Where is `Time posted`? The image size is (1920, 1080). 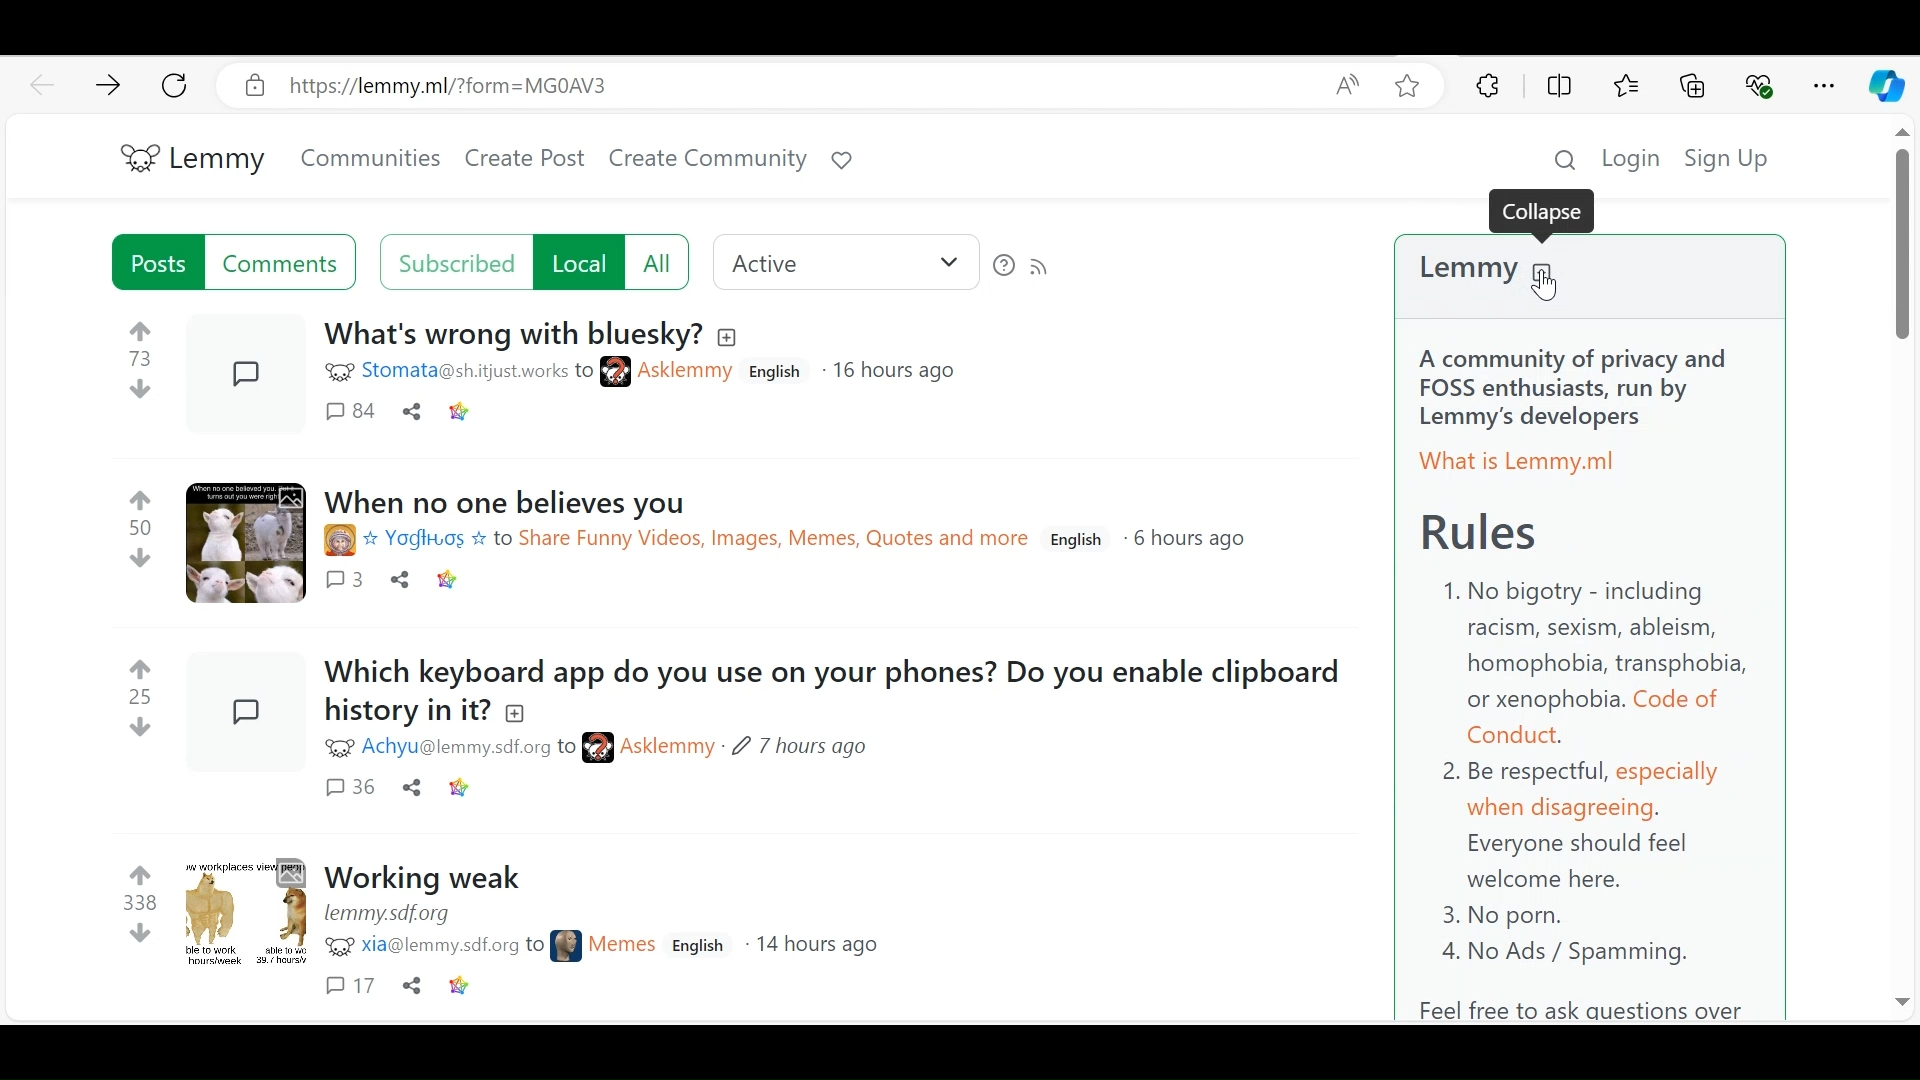 Time posted is located at coordinates (898, 374).